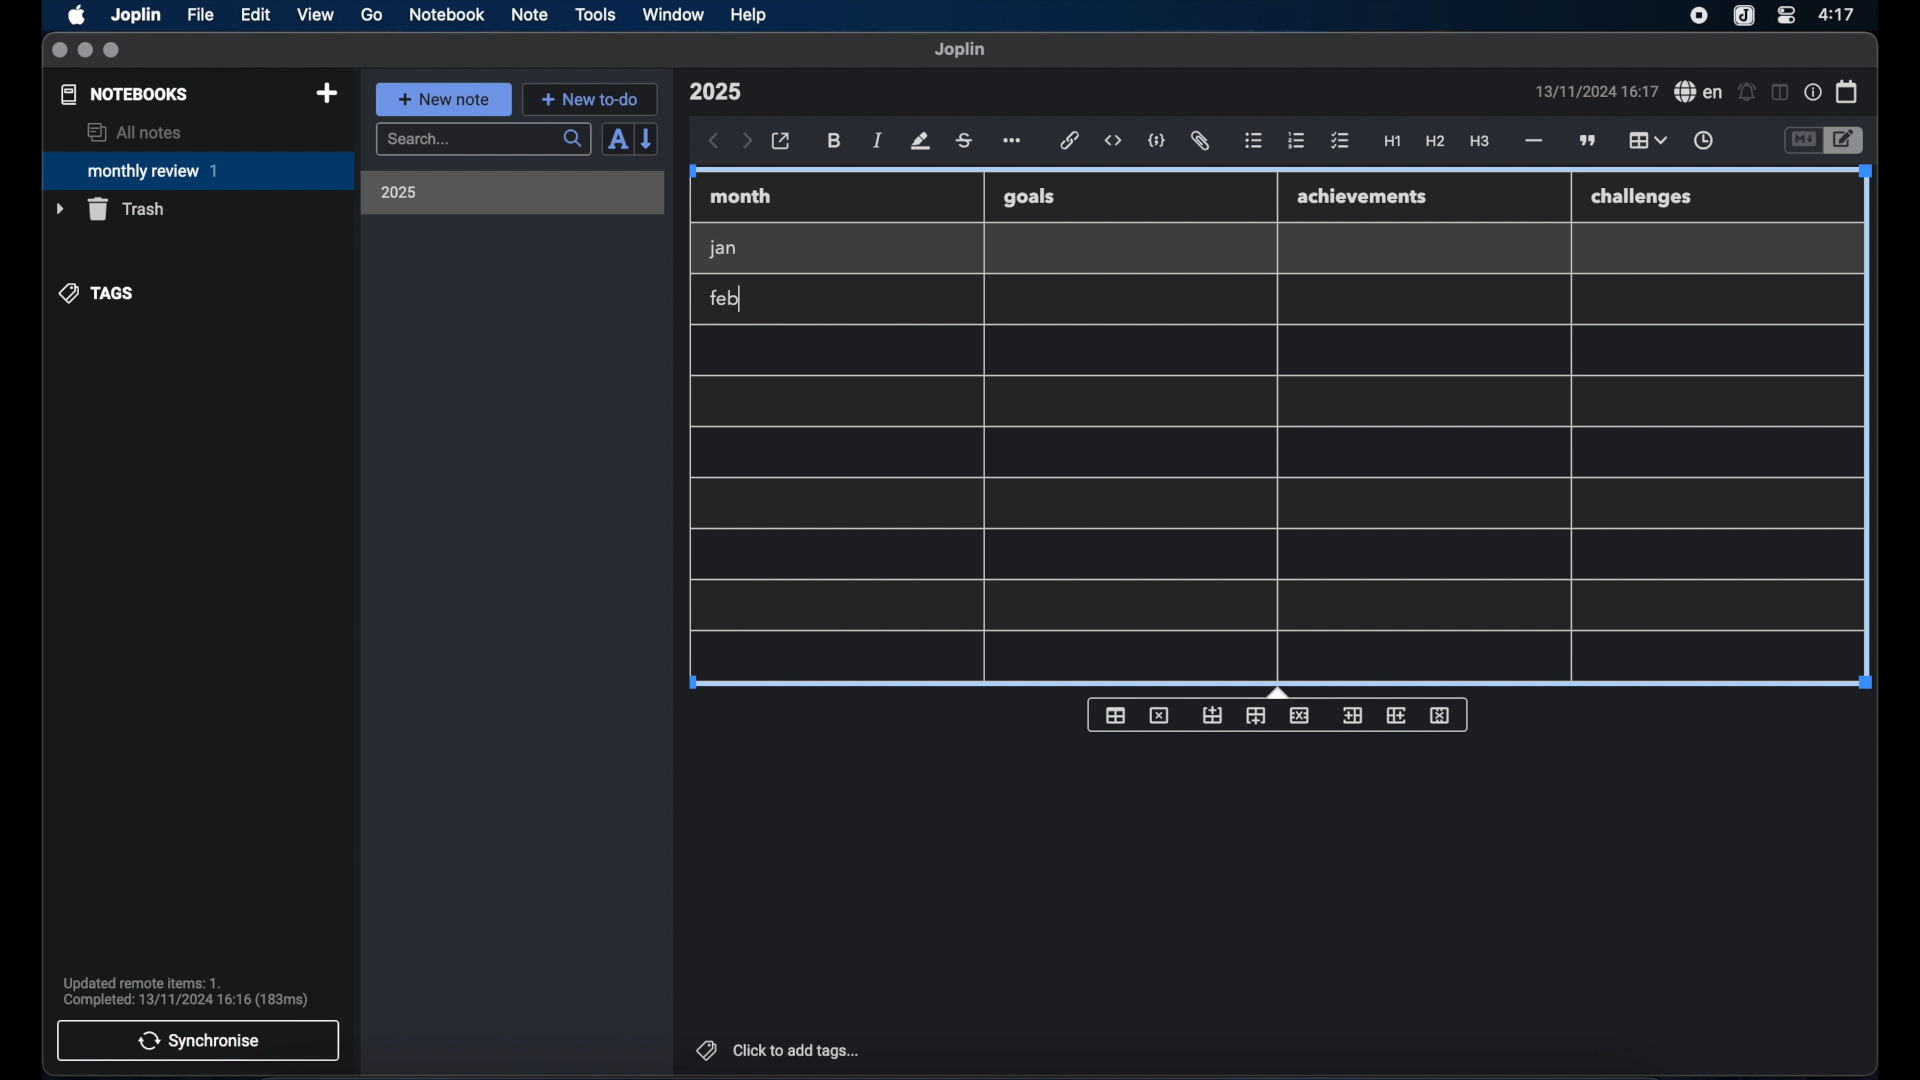  I want to click on new to-do, so click(591, 99).